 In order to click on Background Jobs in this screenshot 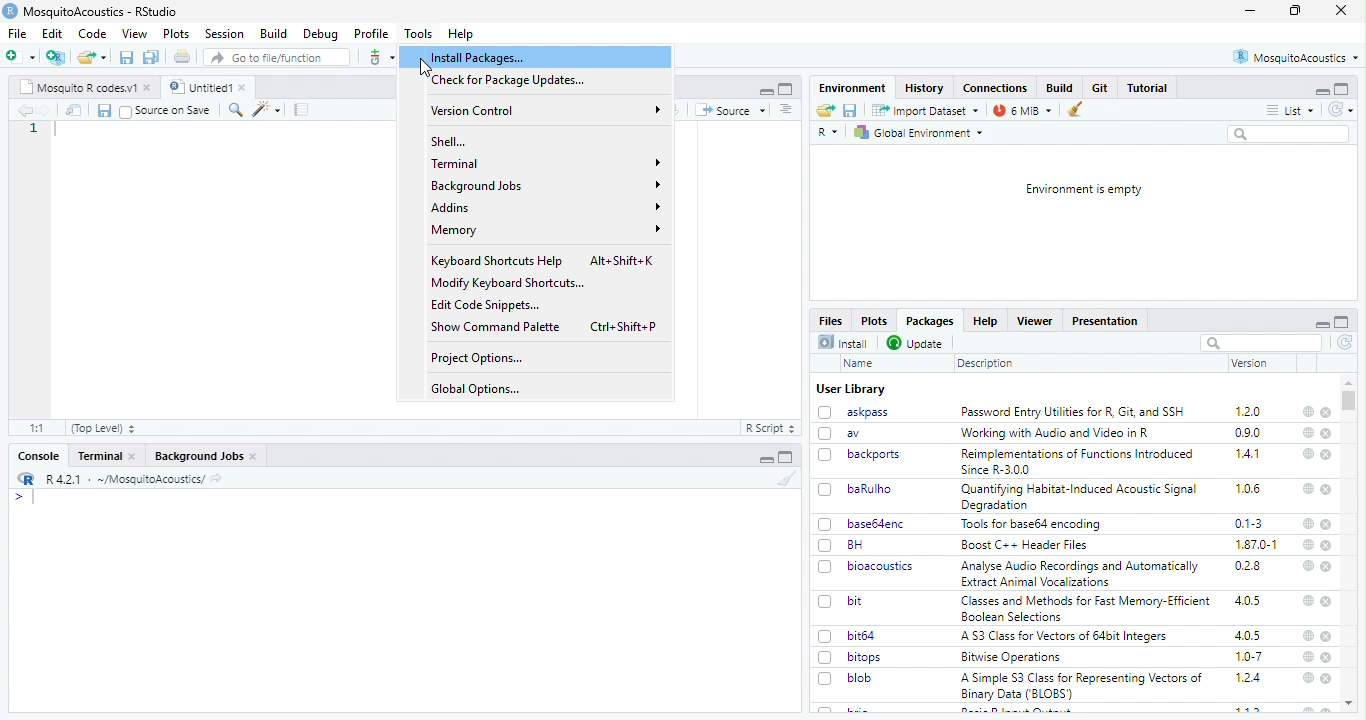, I will do `click(545, 185)`.